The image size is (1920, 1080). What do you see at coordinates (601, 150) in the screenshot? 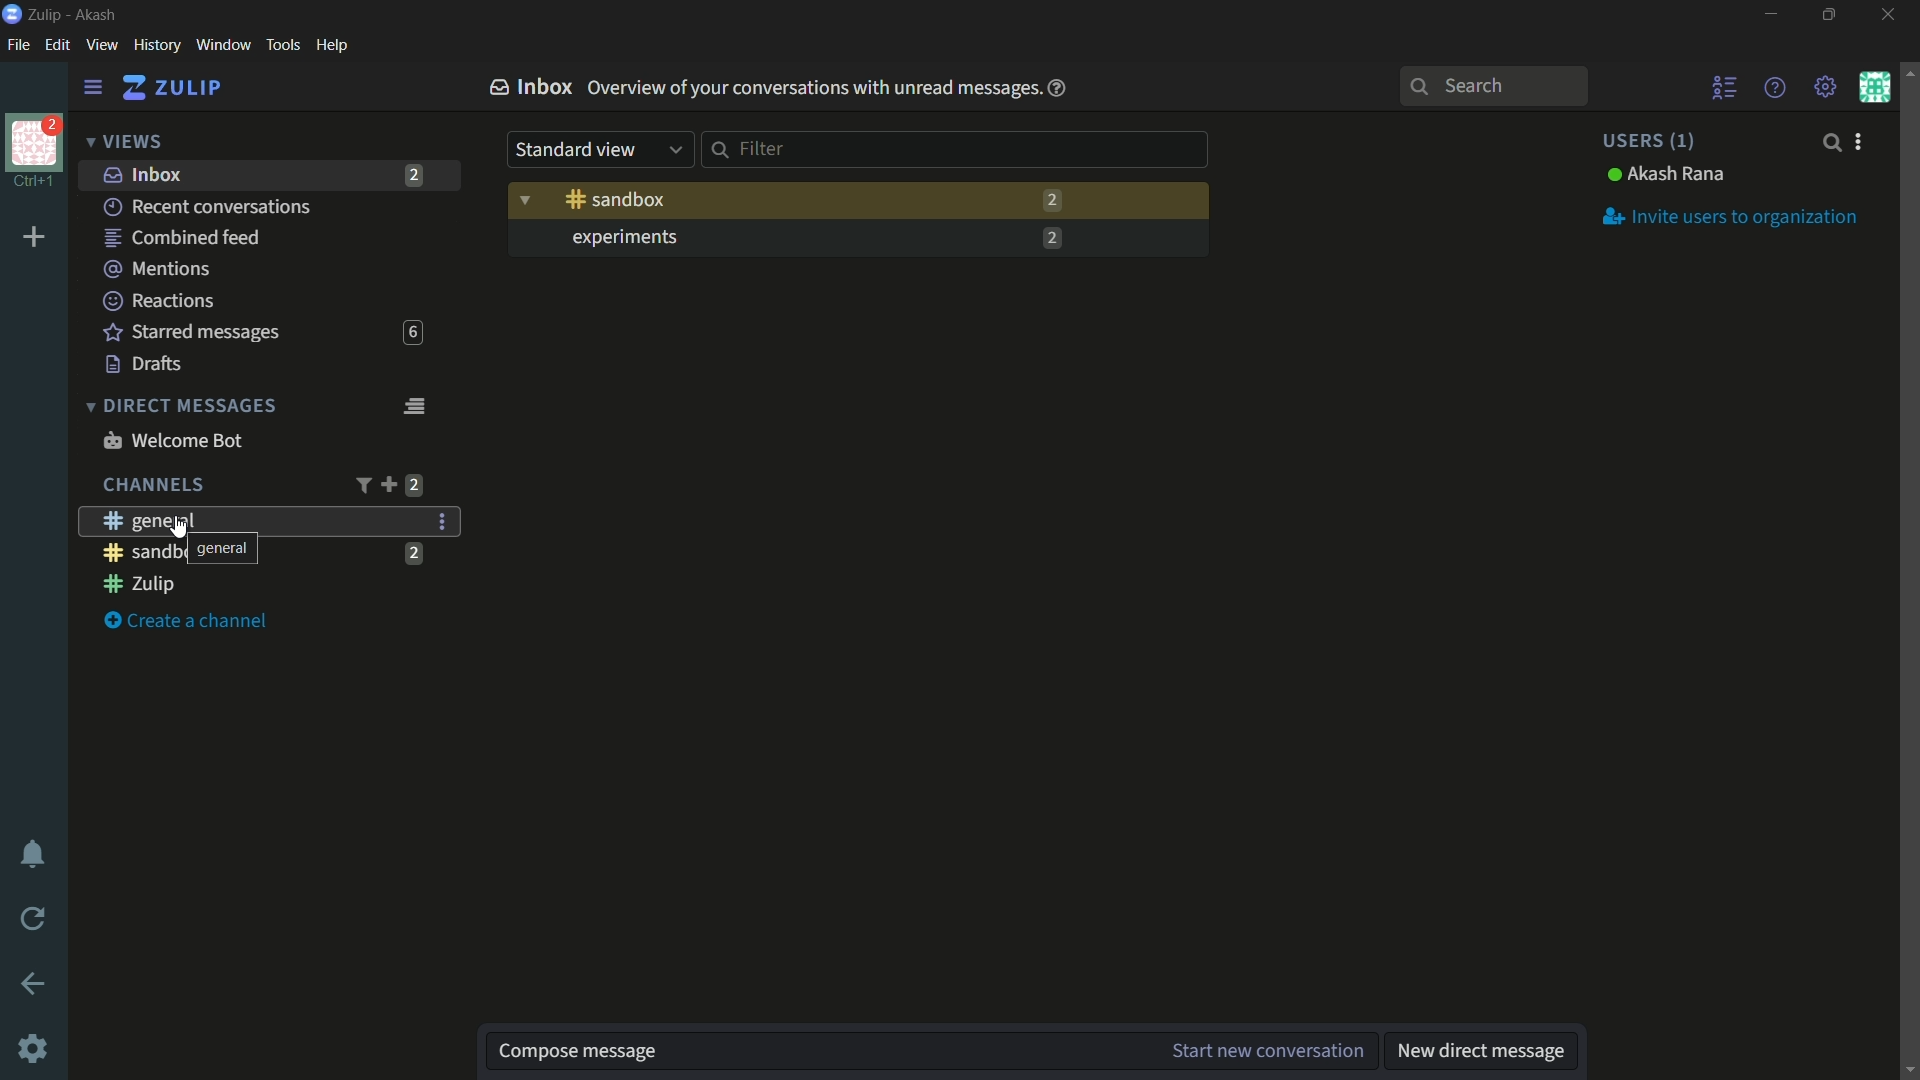
I see `standard view` at bounding box center [601, 150].